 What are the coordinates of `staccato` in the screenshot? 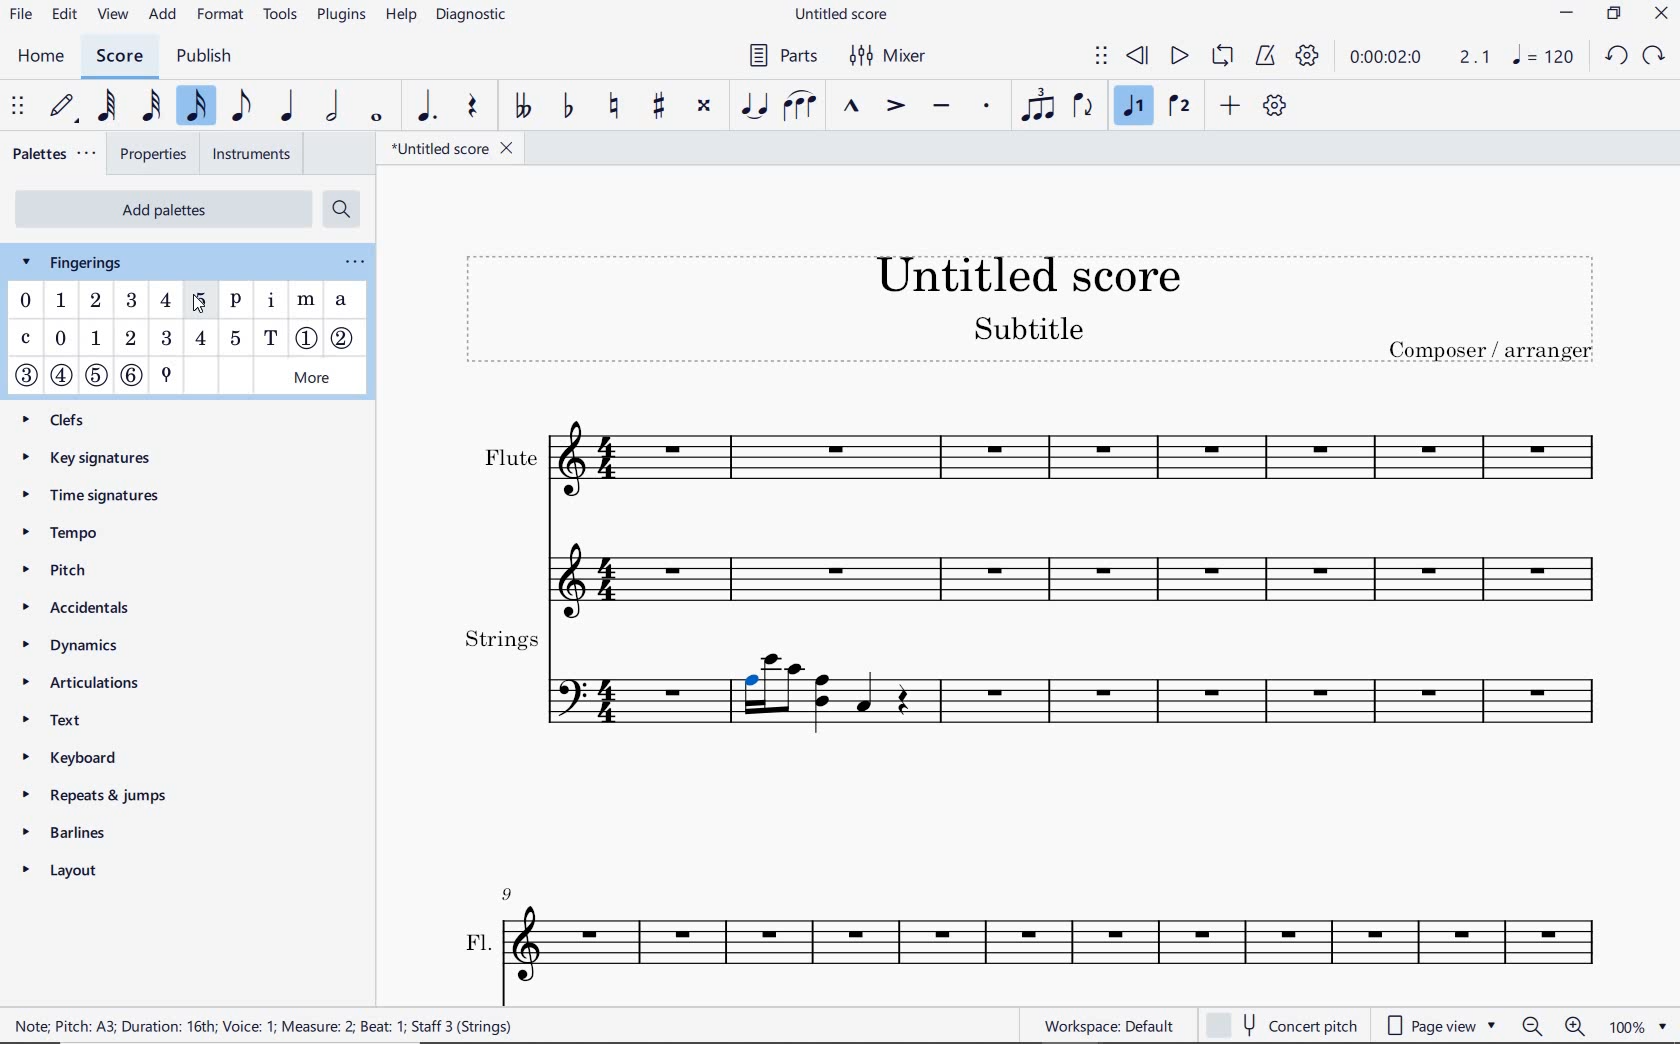 It's located at (988, 107).